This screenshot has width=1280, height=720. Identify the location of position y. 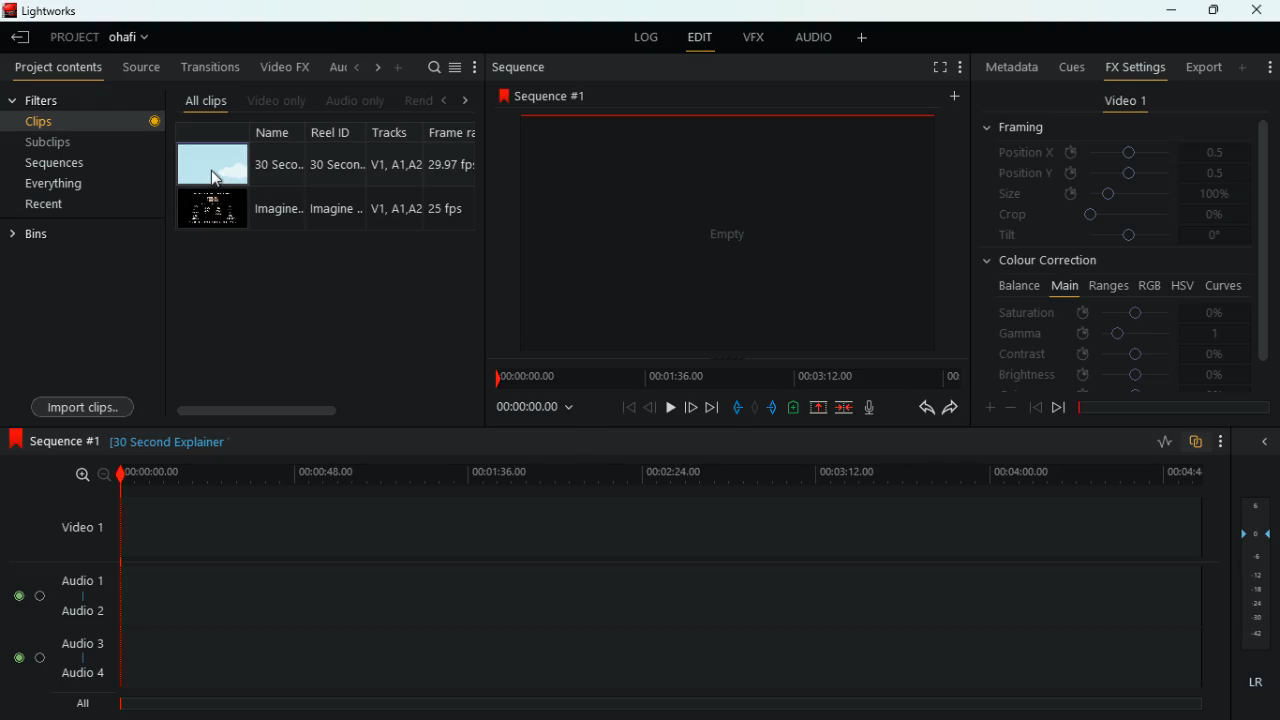
(1115, 173).